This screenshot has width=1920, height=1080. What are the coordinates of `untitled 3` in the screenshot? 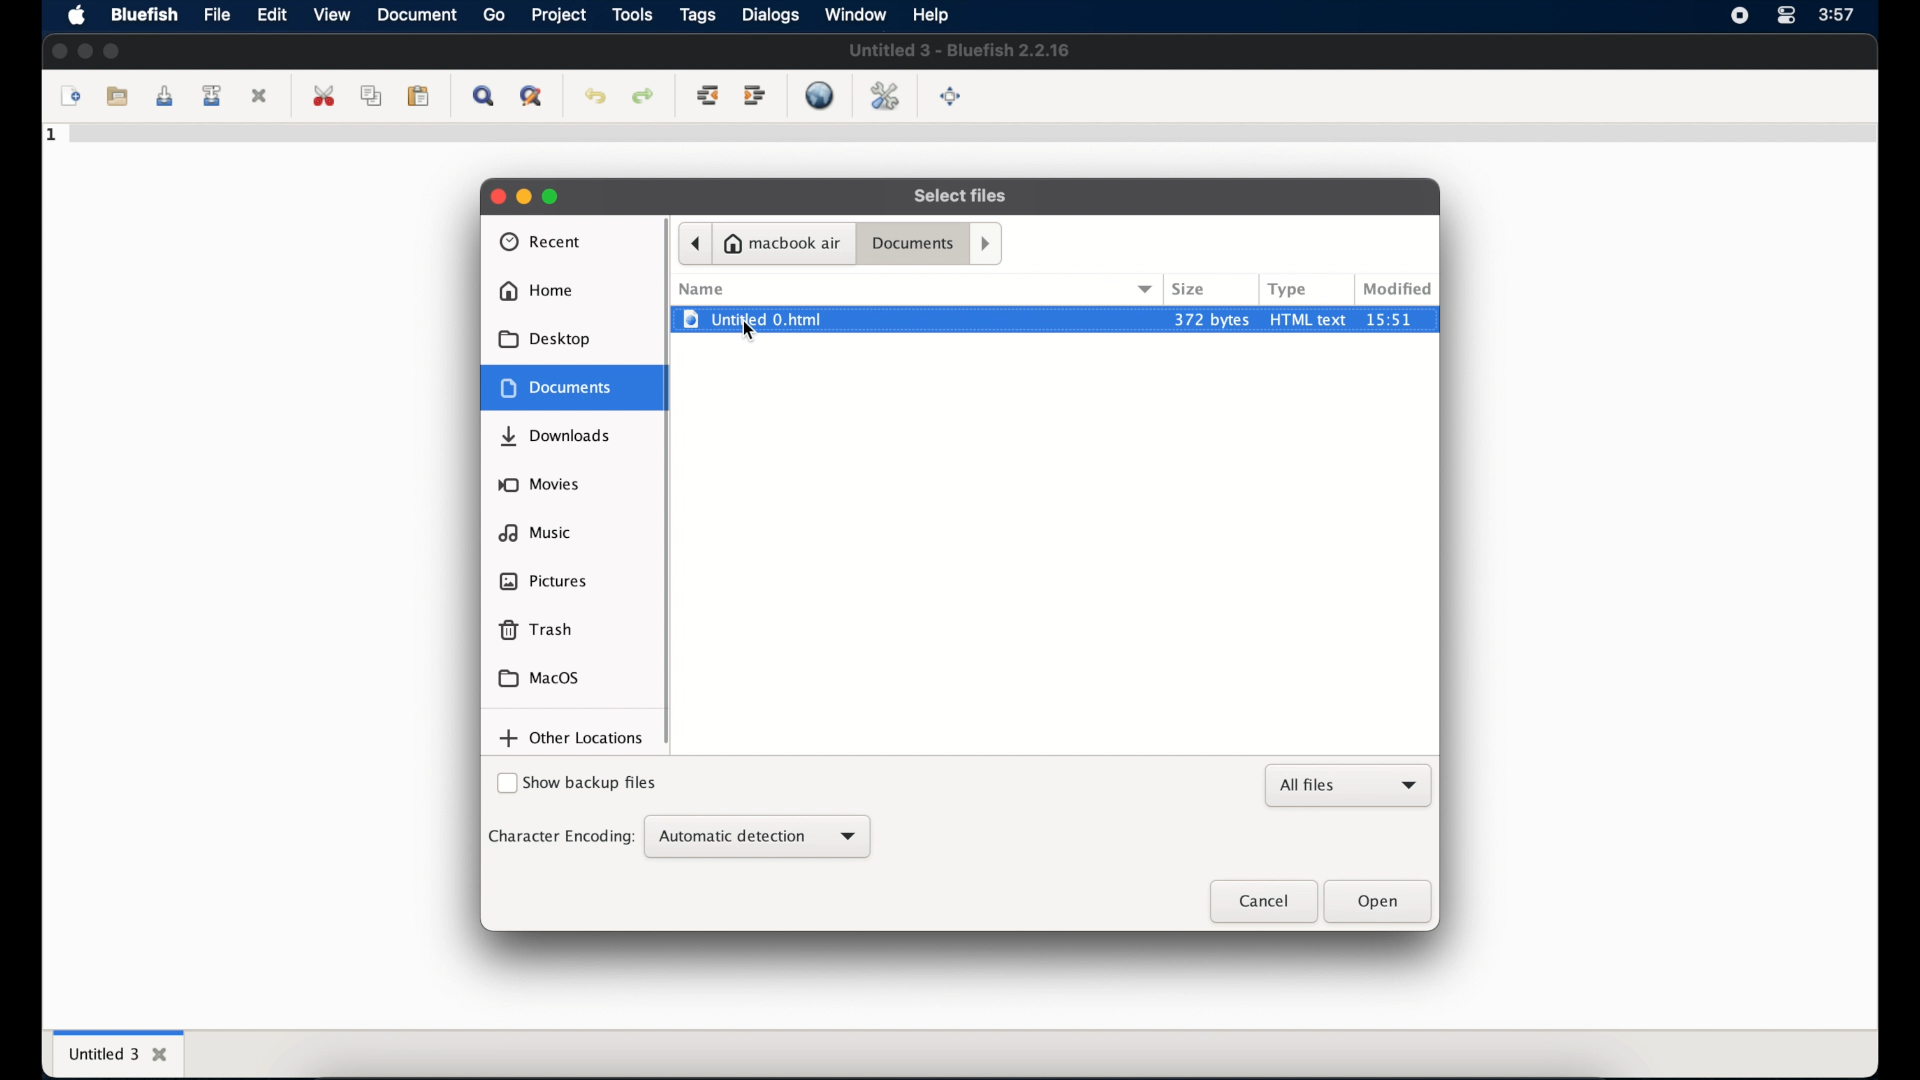 It's located at (116, 1052).